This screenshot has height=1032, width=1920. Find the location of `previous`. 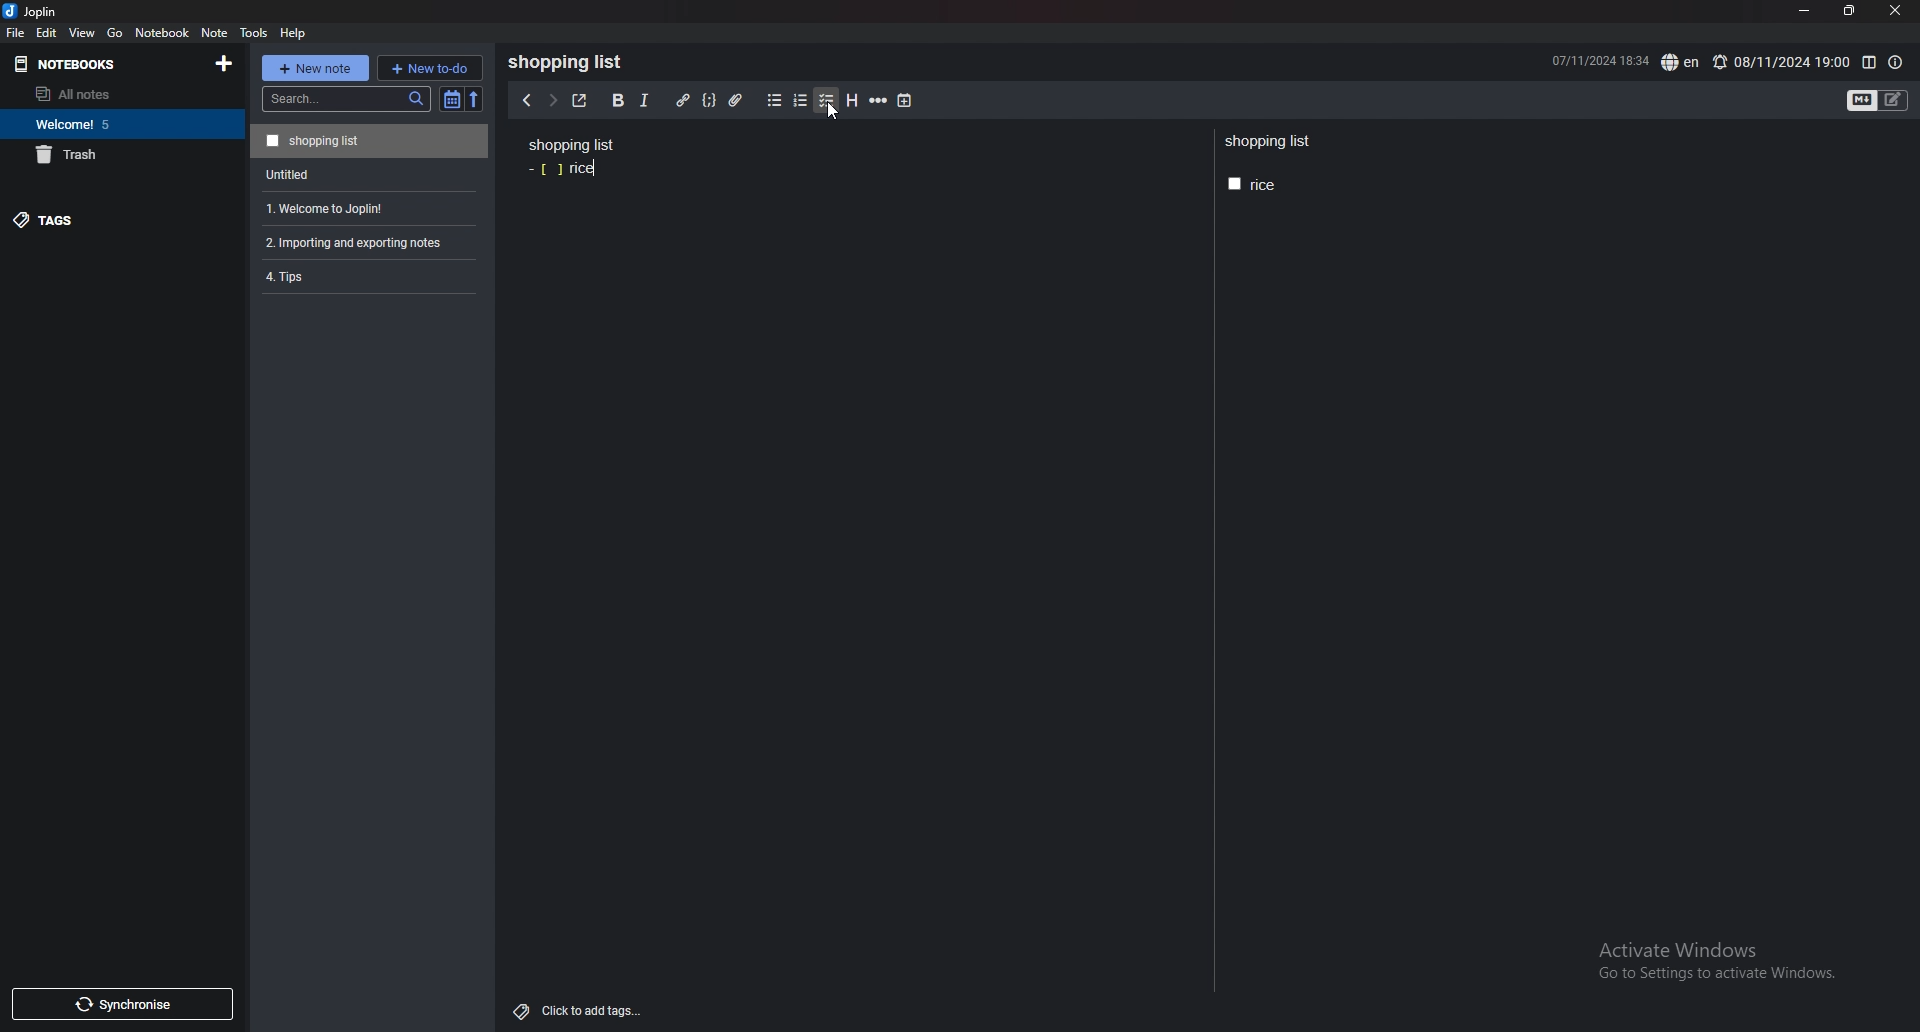

previous is located at coordinates (525, 101).